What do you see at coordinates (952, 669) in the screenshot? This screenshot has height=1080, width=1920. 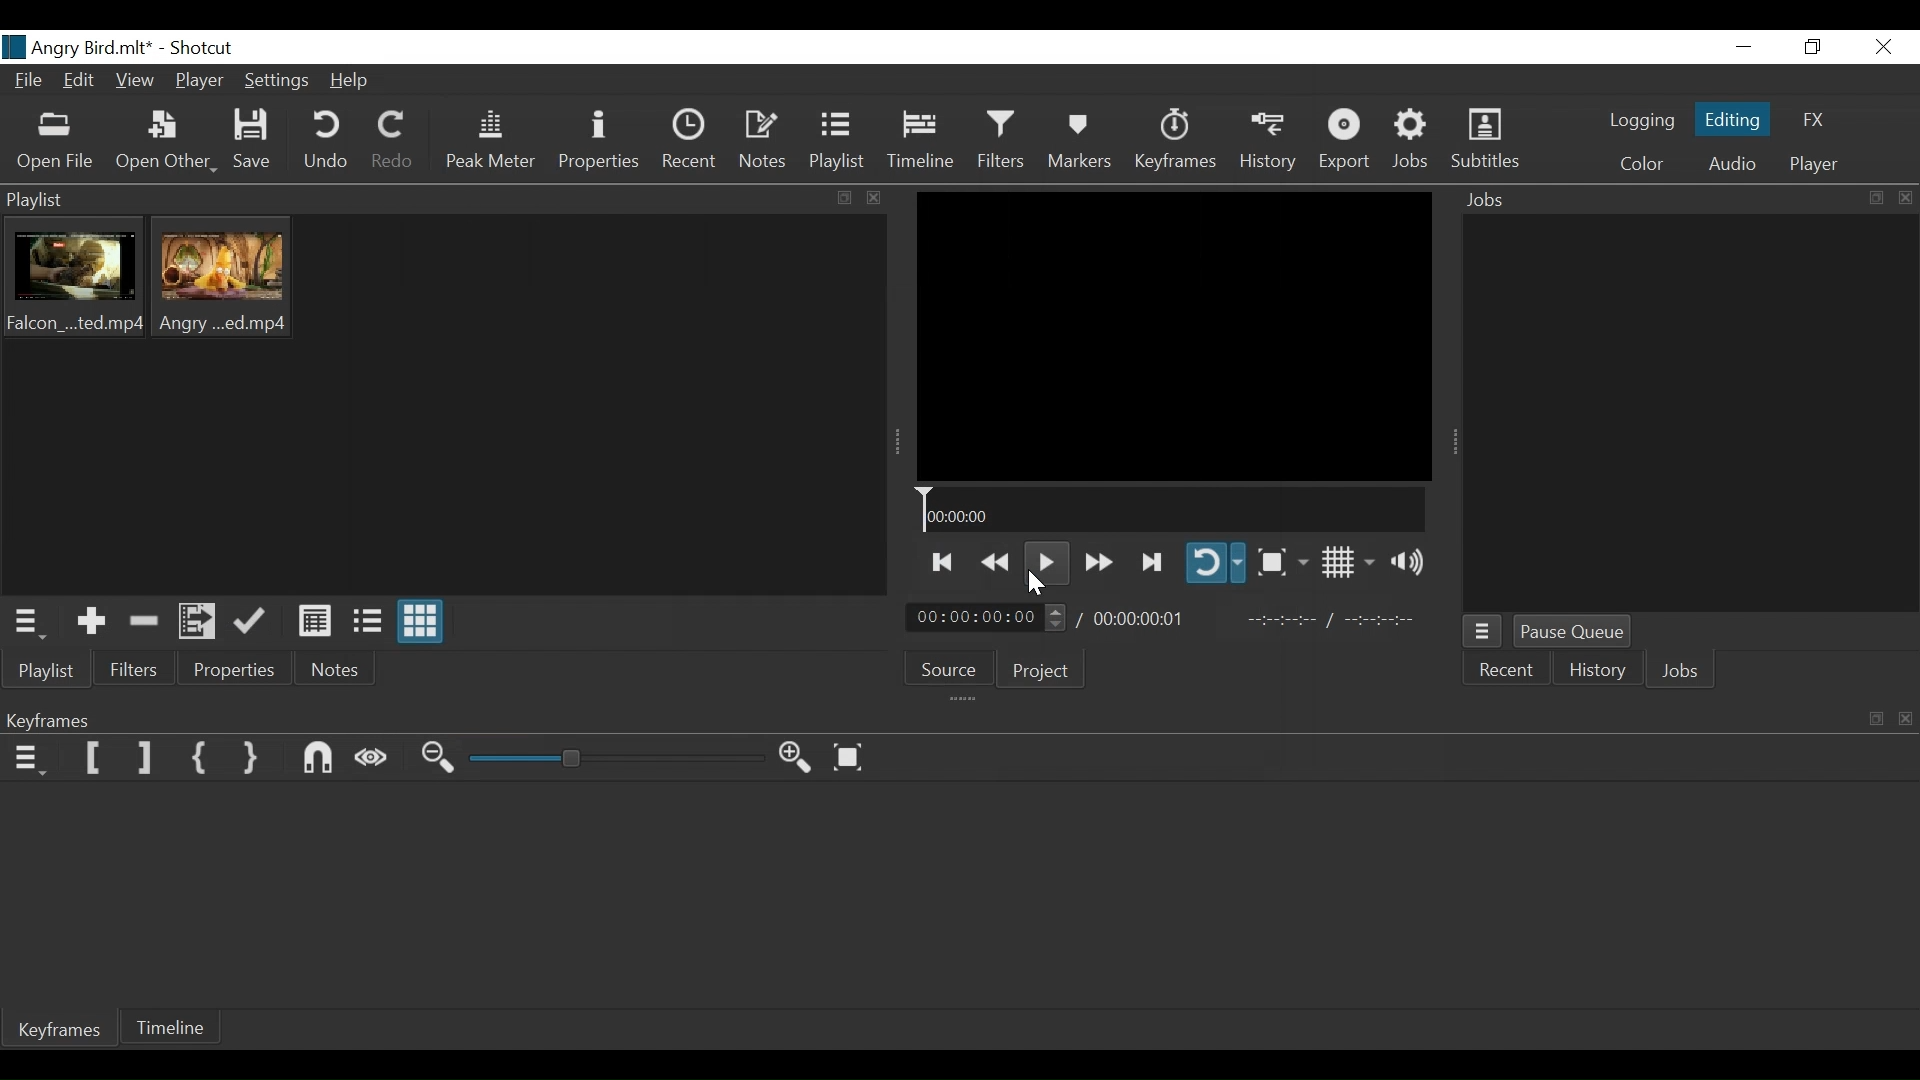 I see `Source` at bounding box center [952, 669].